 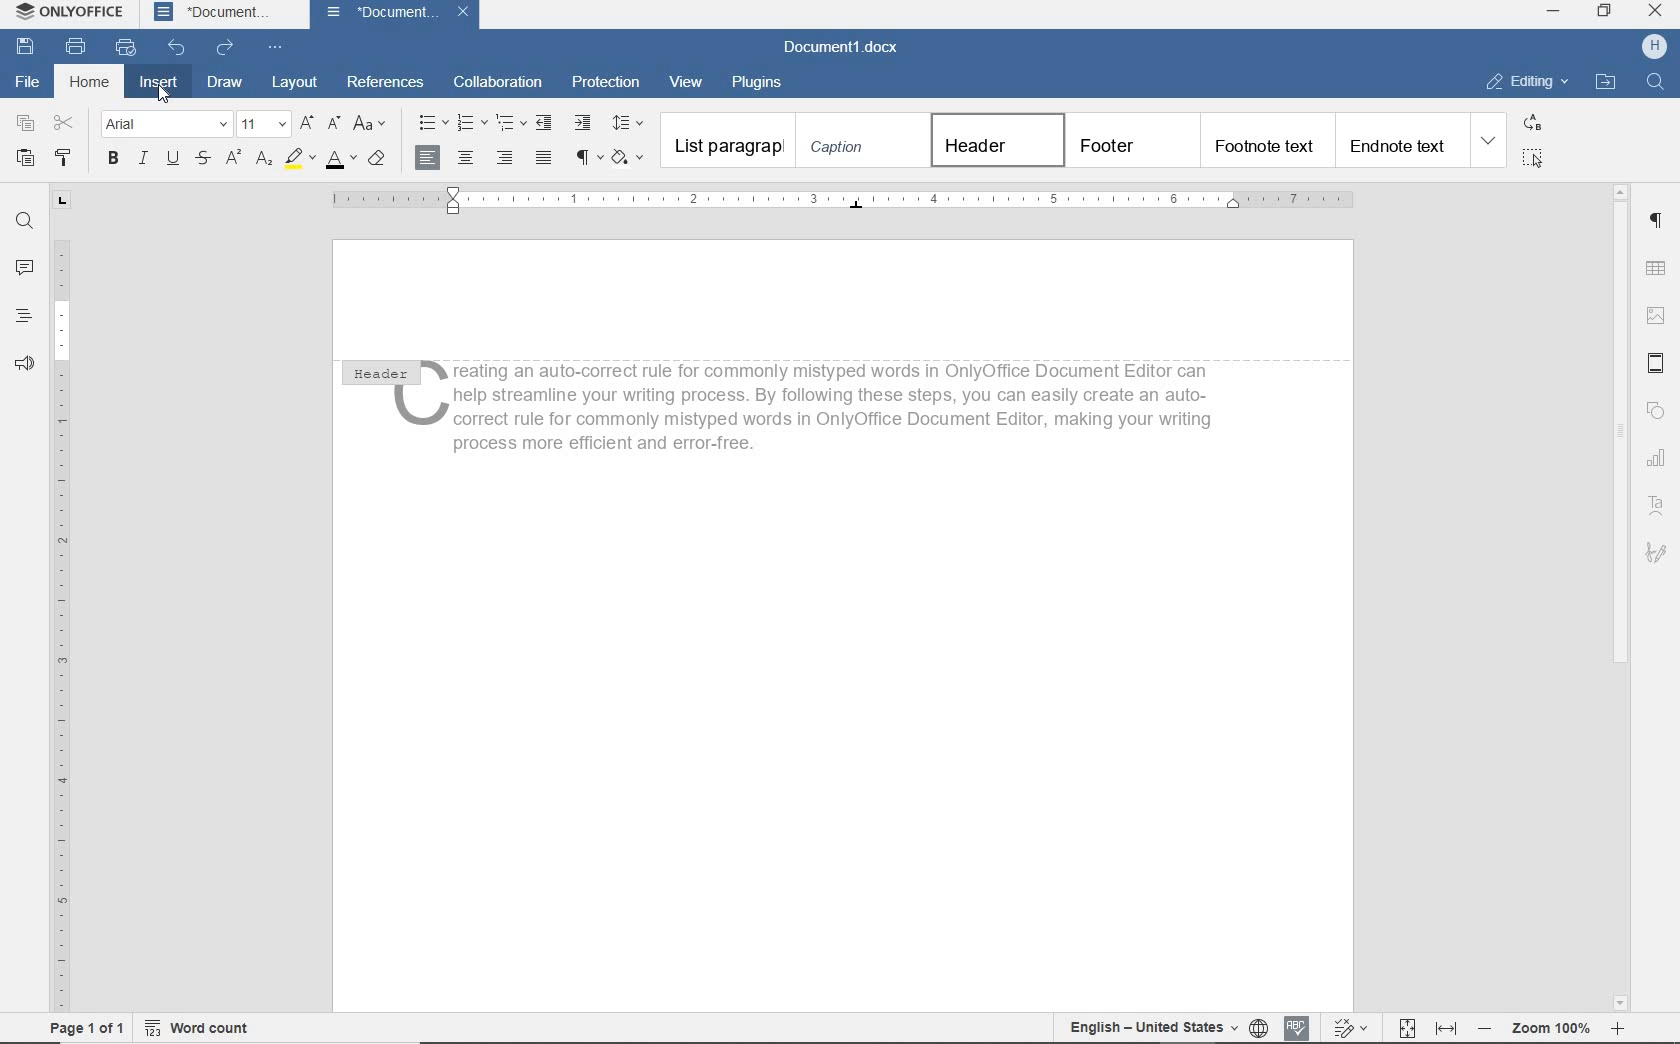 What do you see at coordinates (66, 157) in the screenshot?
I see `COPY STYLE` at bounding box center [66, 157].